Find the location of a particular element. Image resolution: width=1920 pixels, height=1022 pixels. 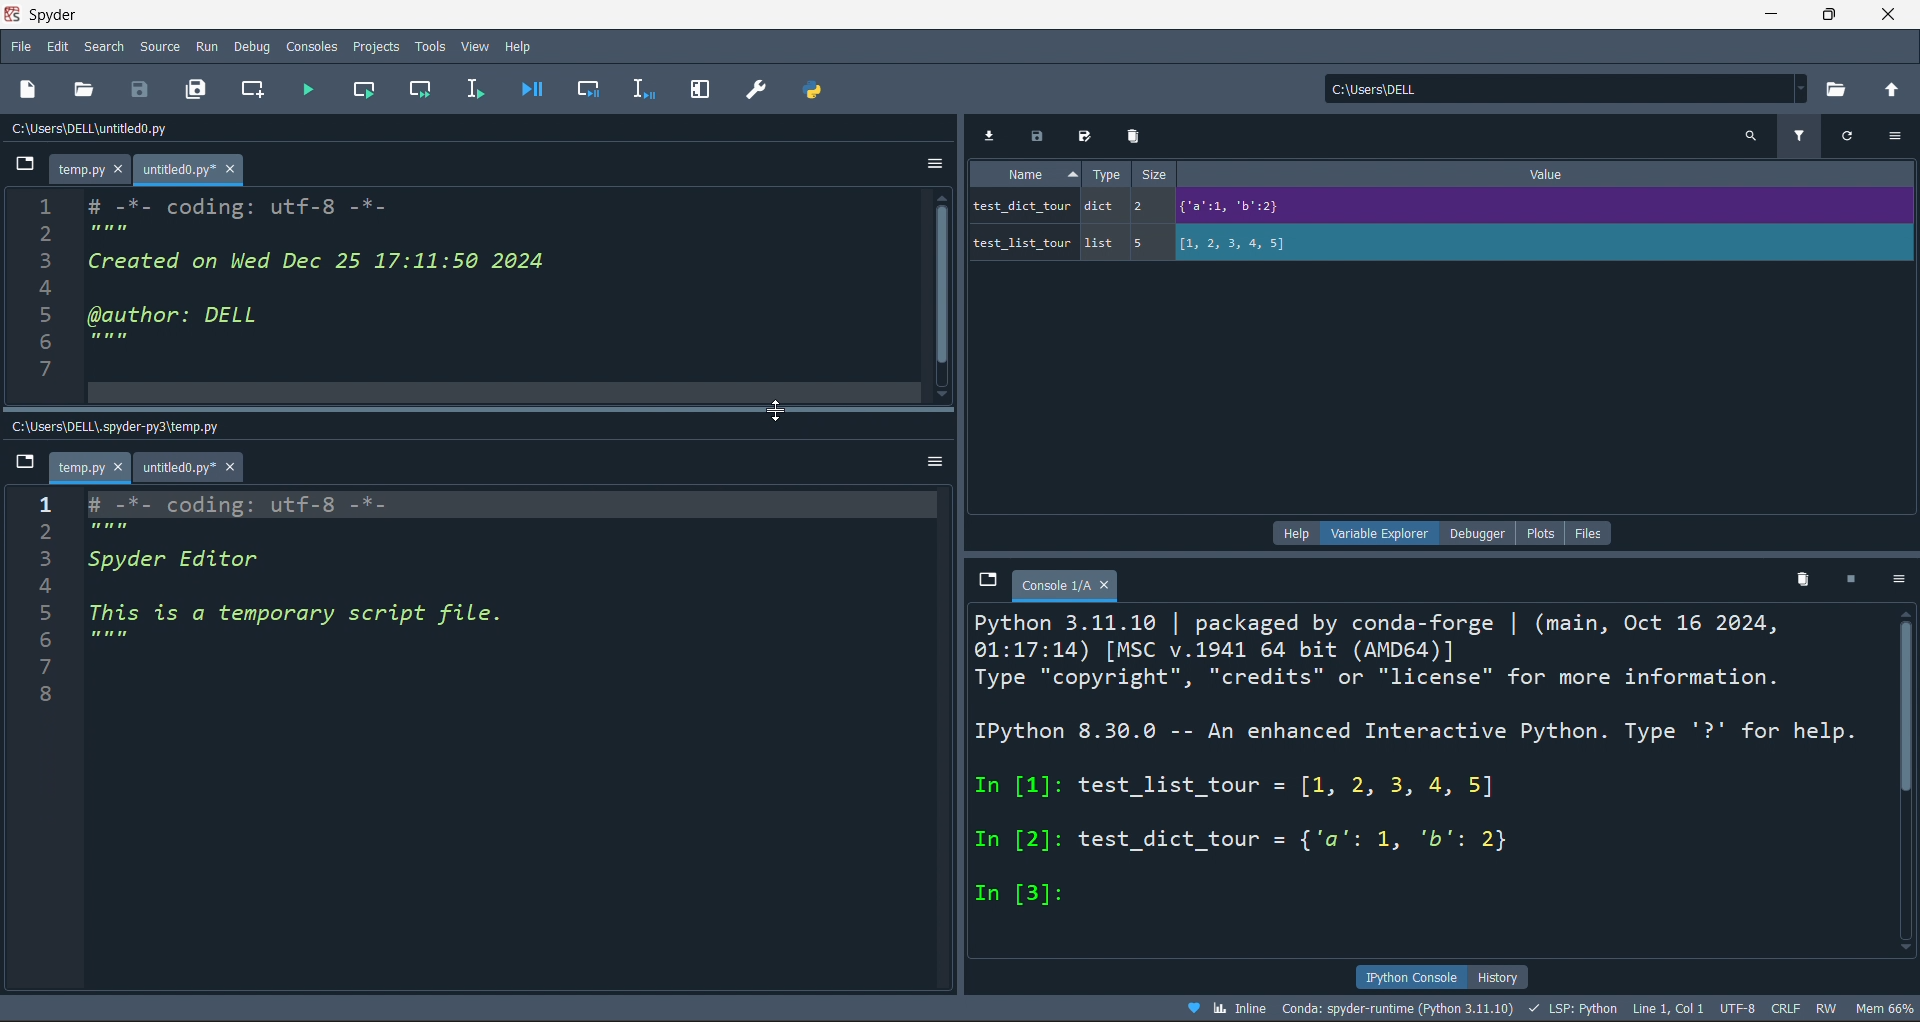

debug file is located at coordinates (538, 90).